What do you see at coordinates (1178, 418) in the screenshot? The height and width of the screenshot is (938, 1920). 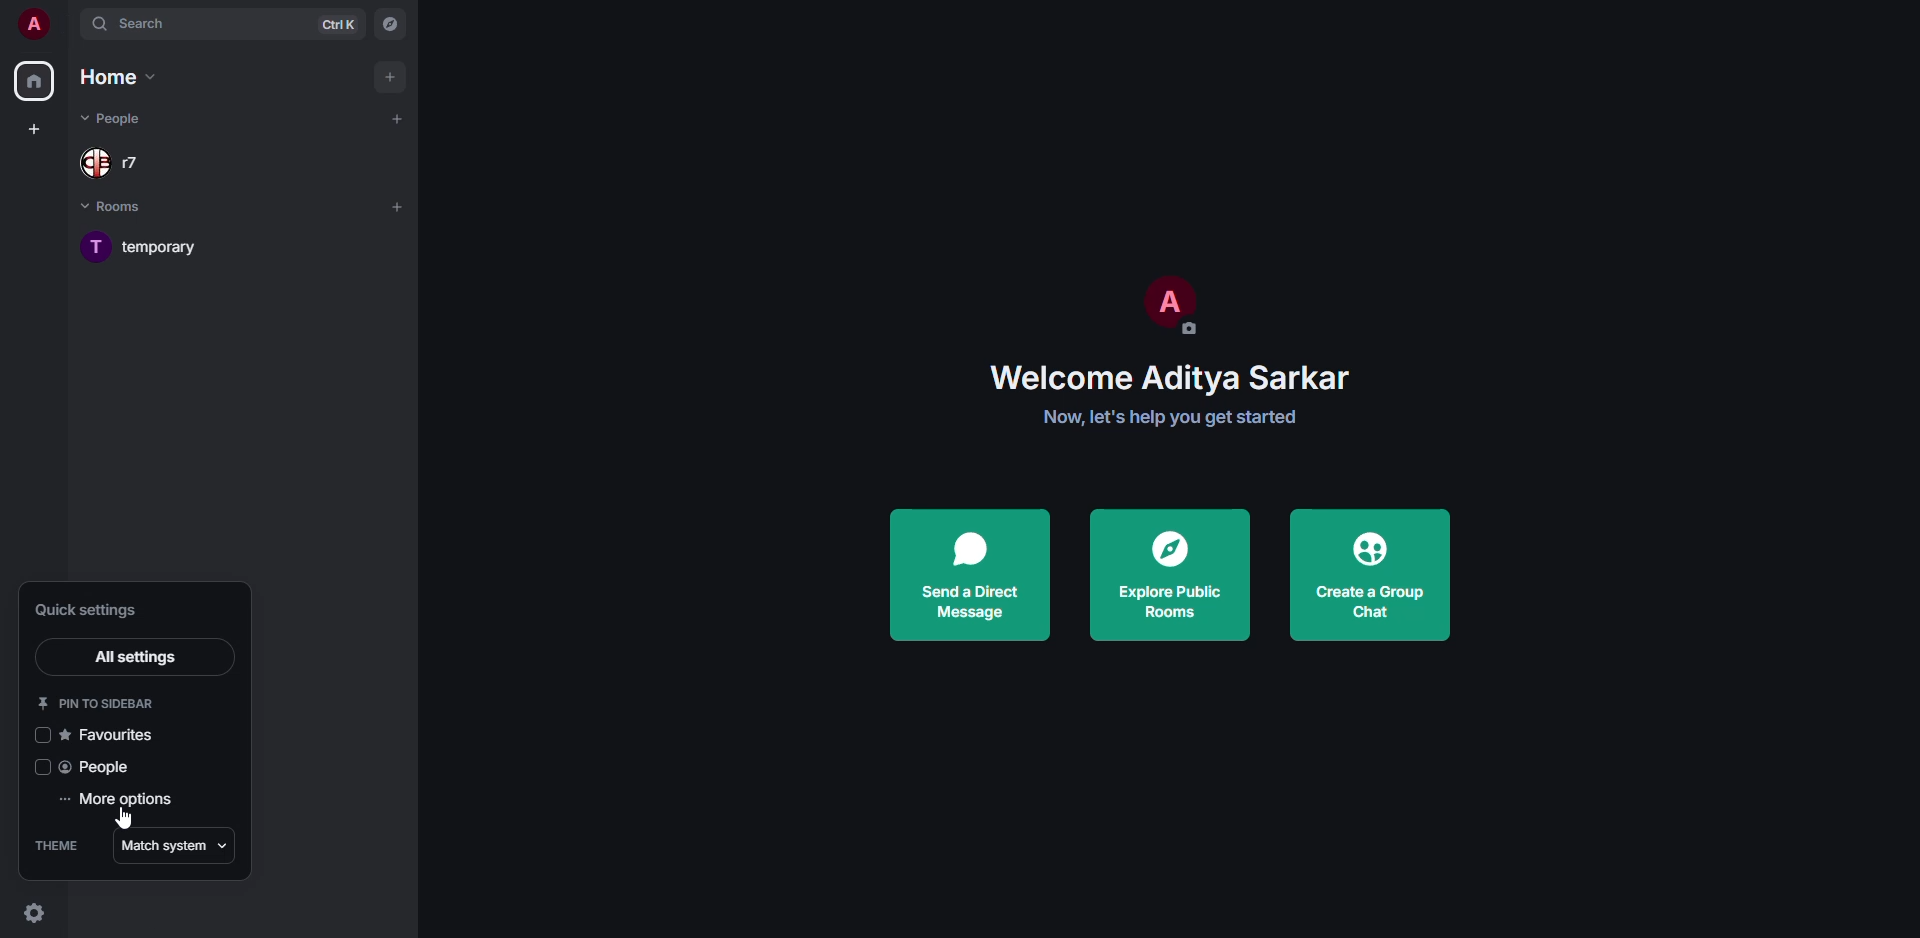 I see `get started` at bounding box center [1178, 418].